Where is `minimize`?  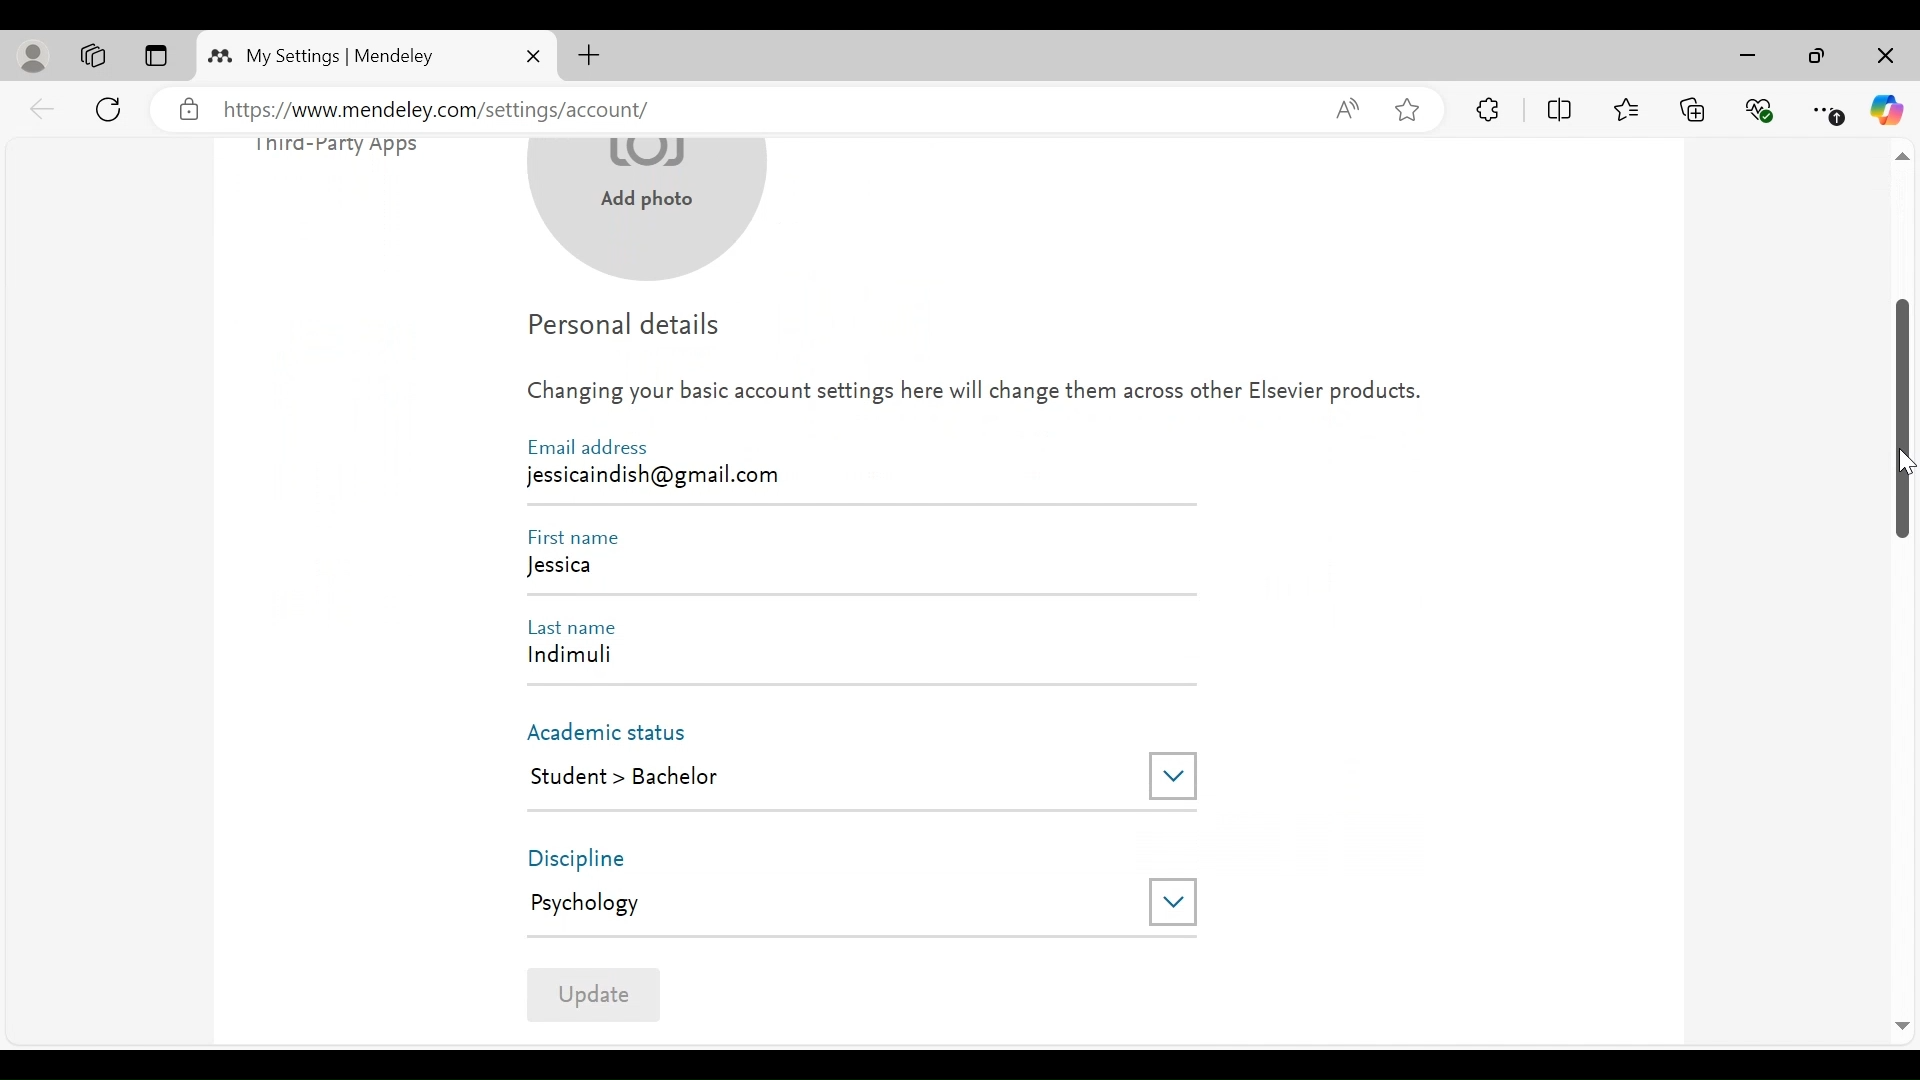 minimize is located at coordinates (1753, 56).